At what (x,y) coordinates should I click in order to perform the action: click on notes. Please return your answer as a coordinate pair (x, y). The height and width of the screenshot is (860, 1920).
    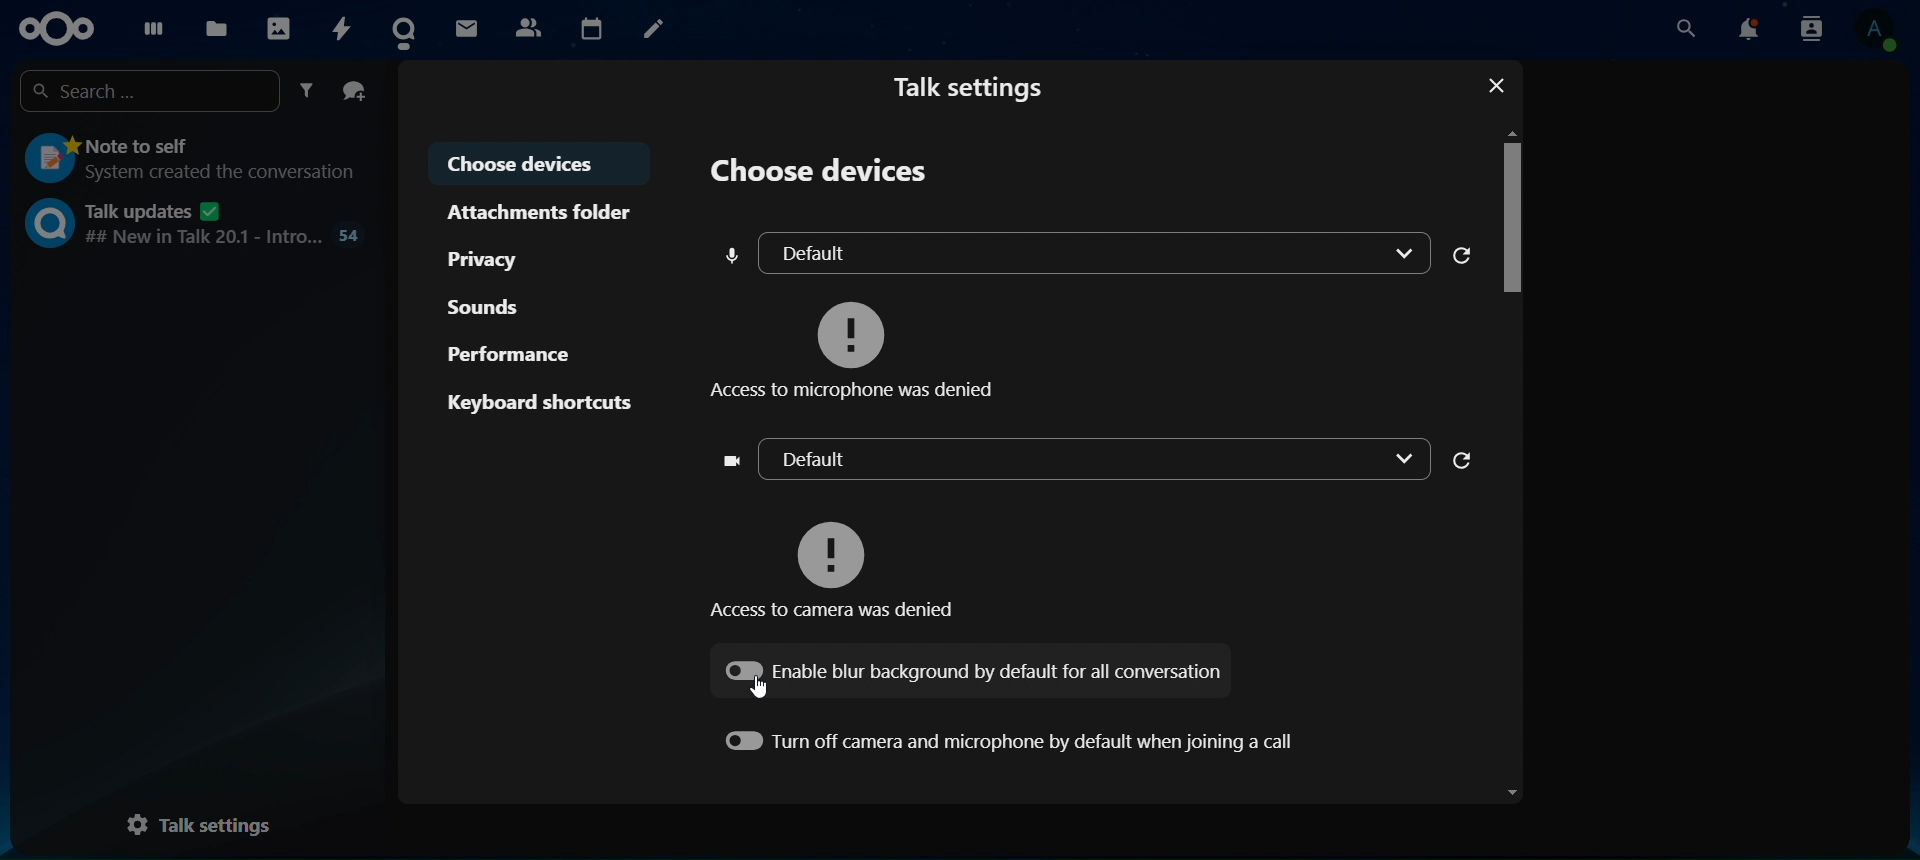
    Looking at the image, I should click on (662, 31).